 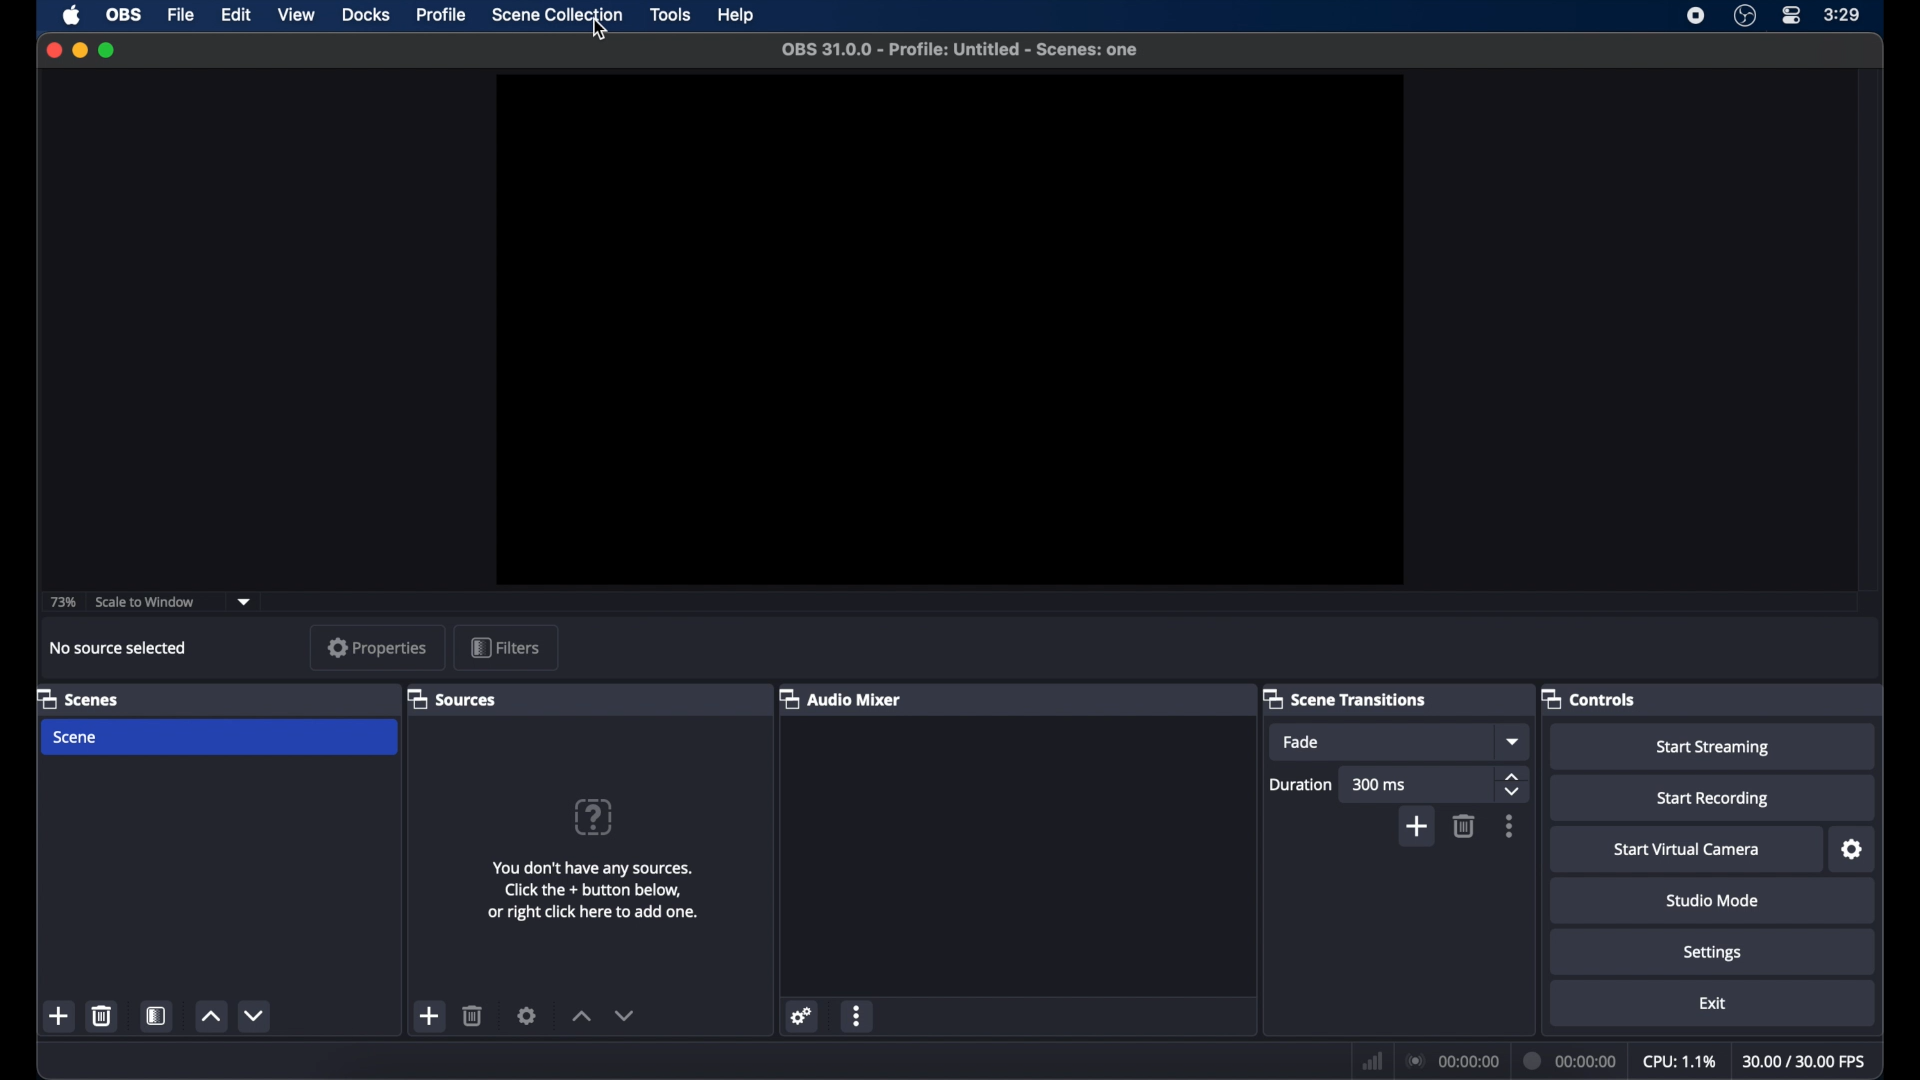 I want to click on help, so click(x=738, y=16).